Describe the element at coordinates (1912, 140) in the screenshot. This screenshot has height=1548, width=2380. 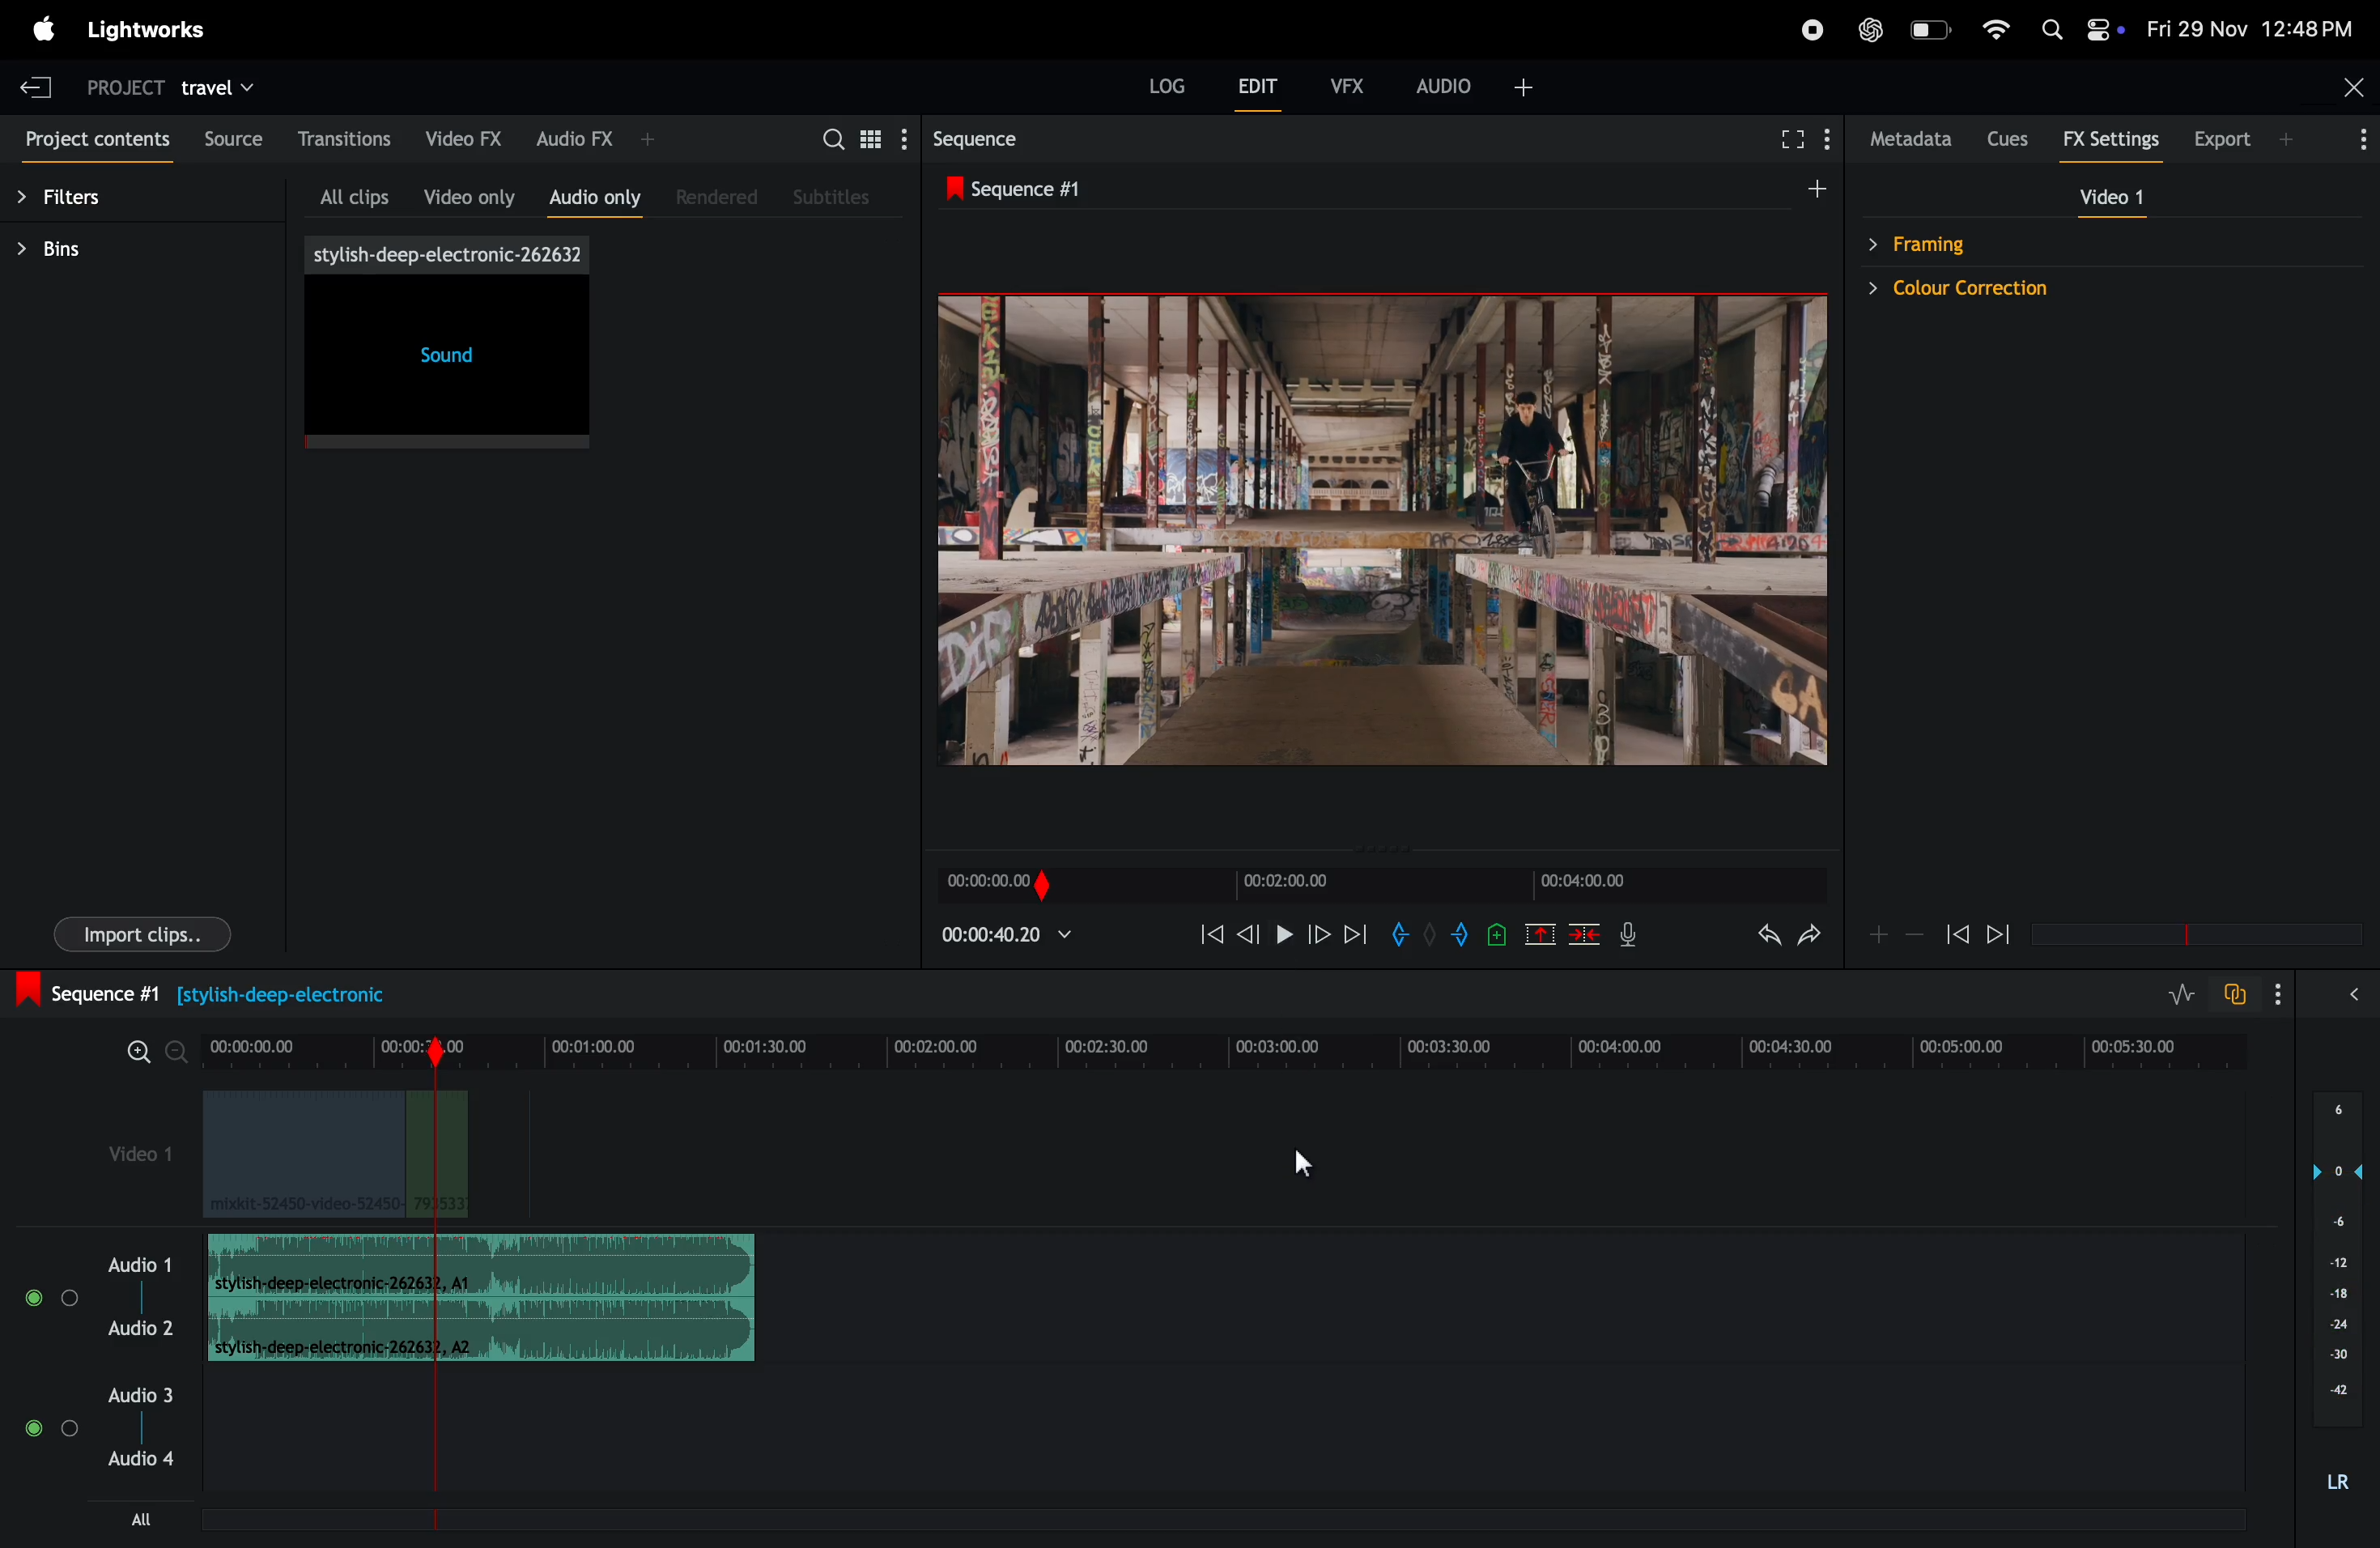
I see `meta data` at that location.